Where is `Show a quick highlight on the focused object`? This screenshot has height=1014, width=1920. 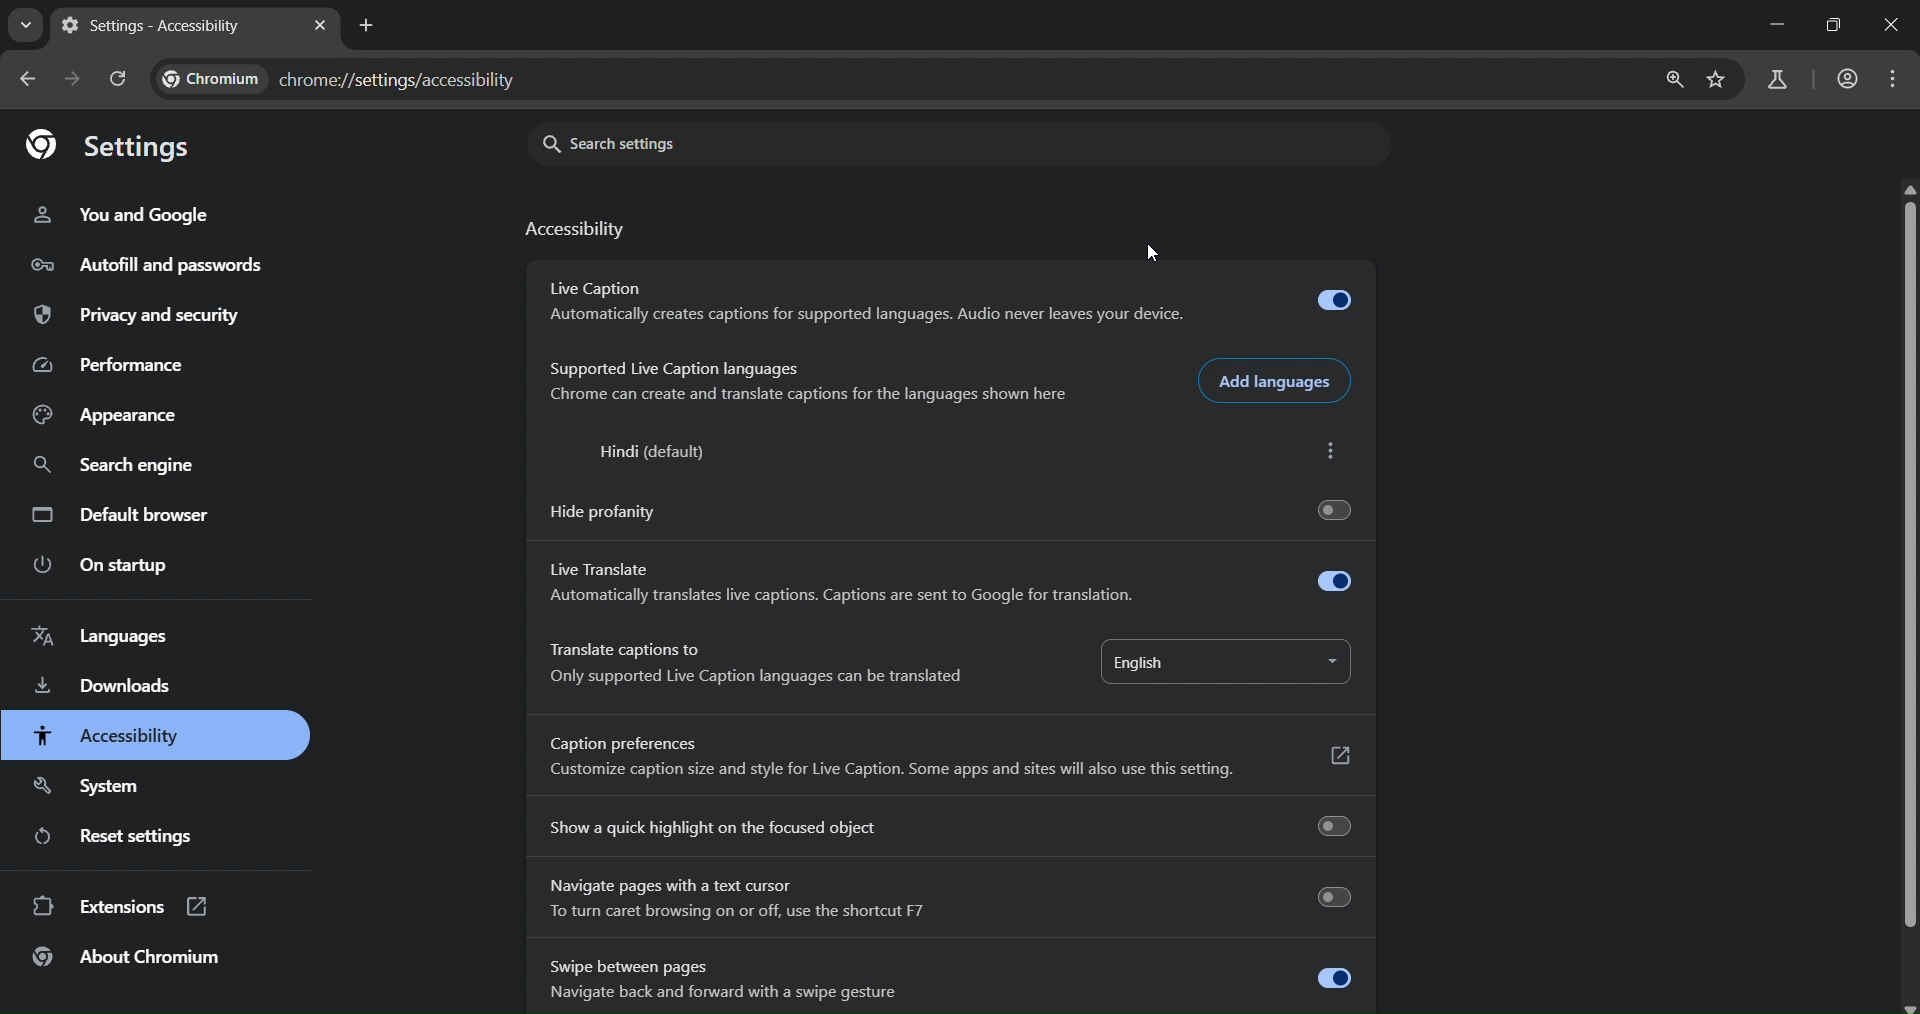 Show a quick highlight on the focused object is located at coordinates (708, 829).